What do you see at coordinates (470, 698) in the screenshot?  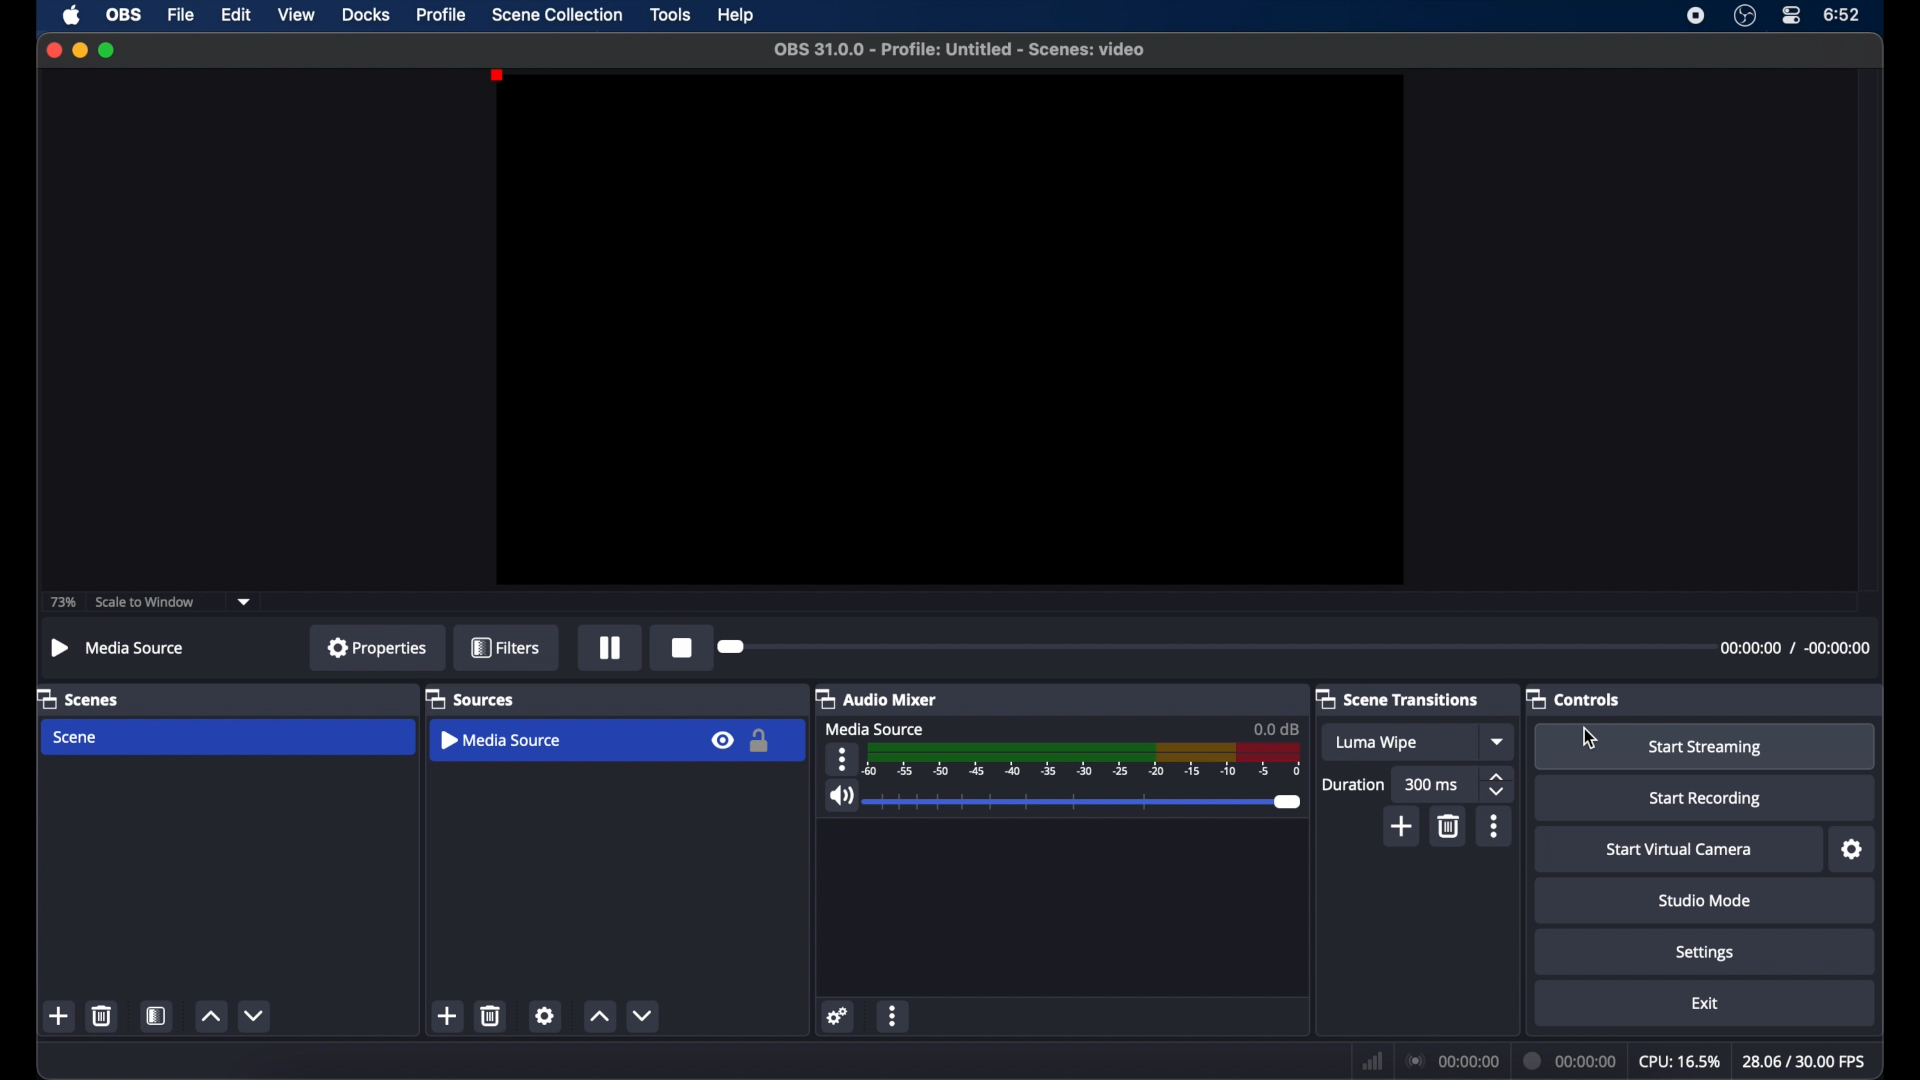 I see `sources` at bounding box center [470, 698].